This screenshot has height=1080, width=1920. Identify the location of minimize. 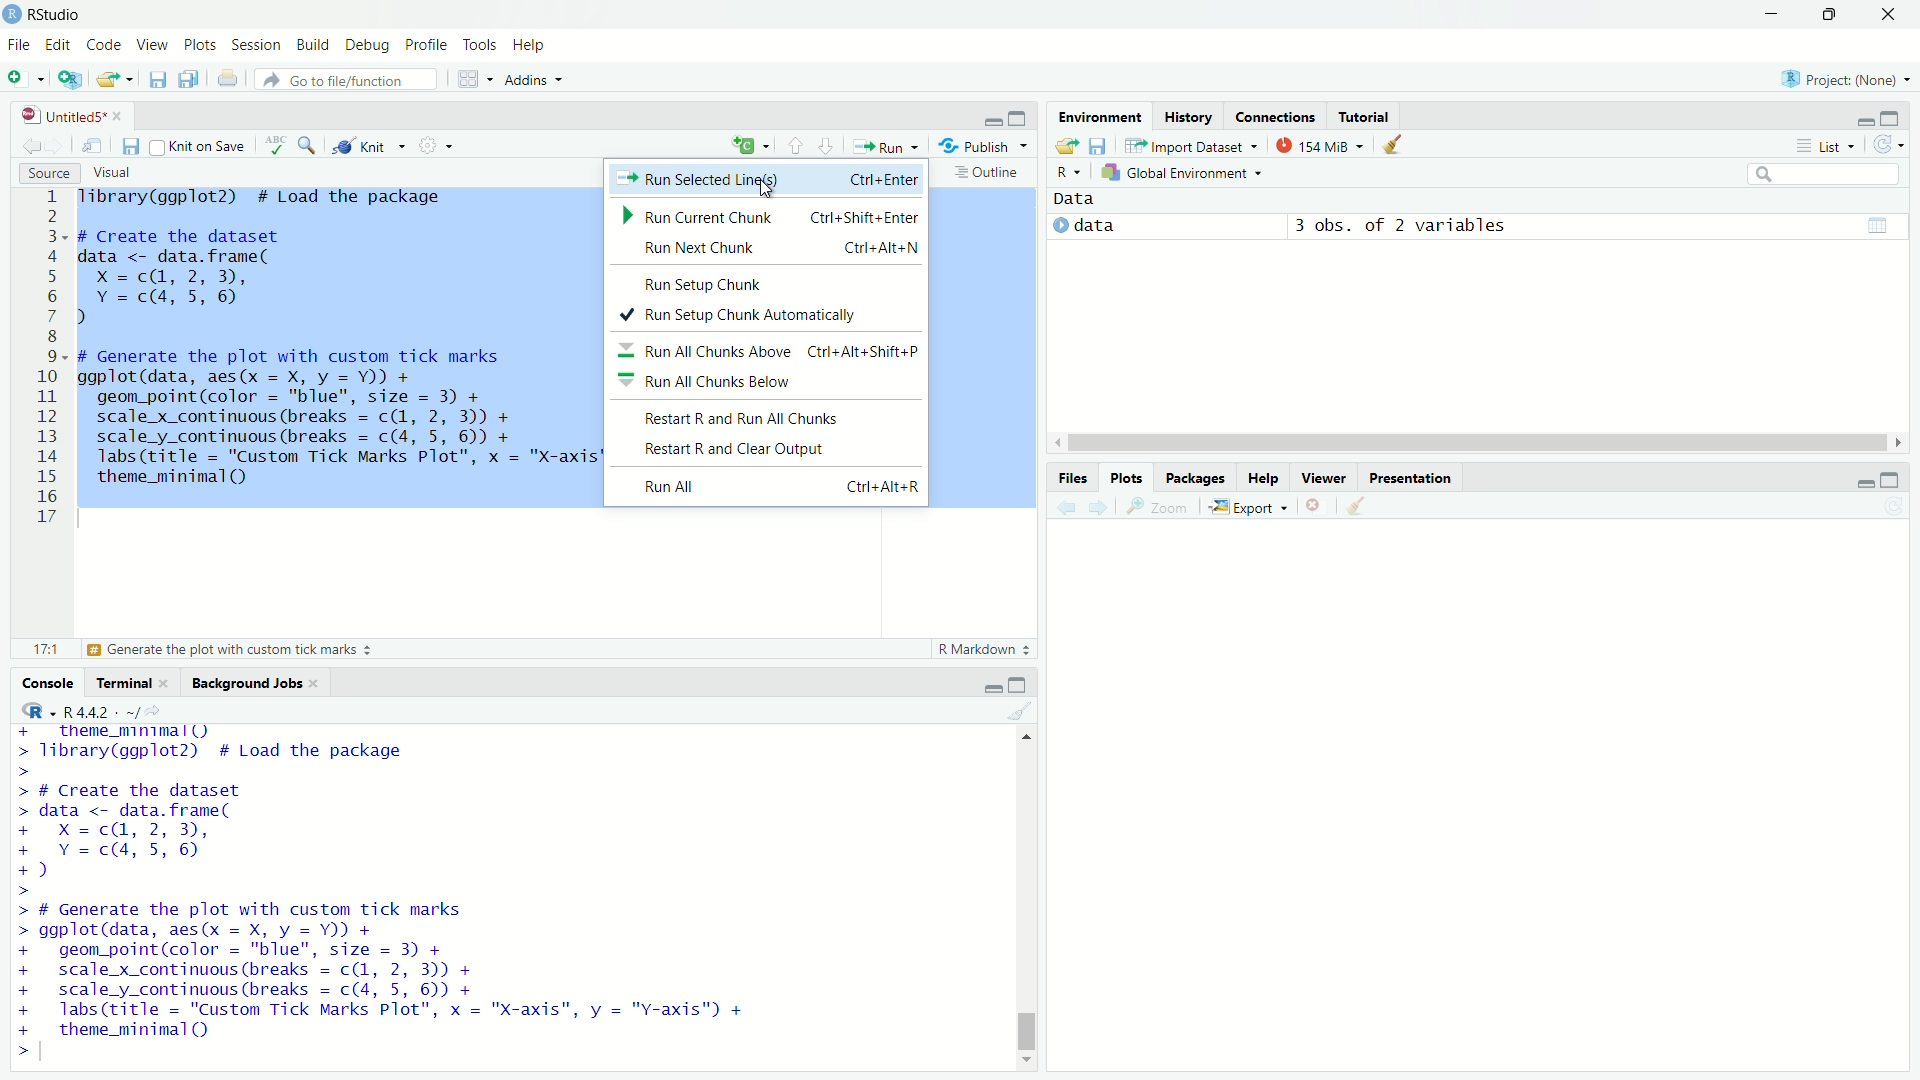
(990, 121).